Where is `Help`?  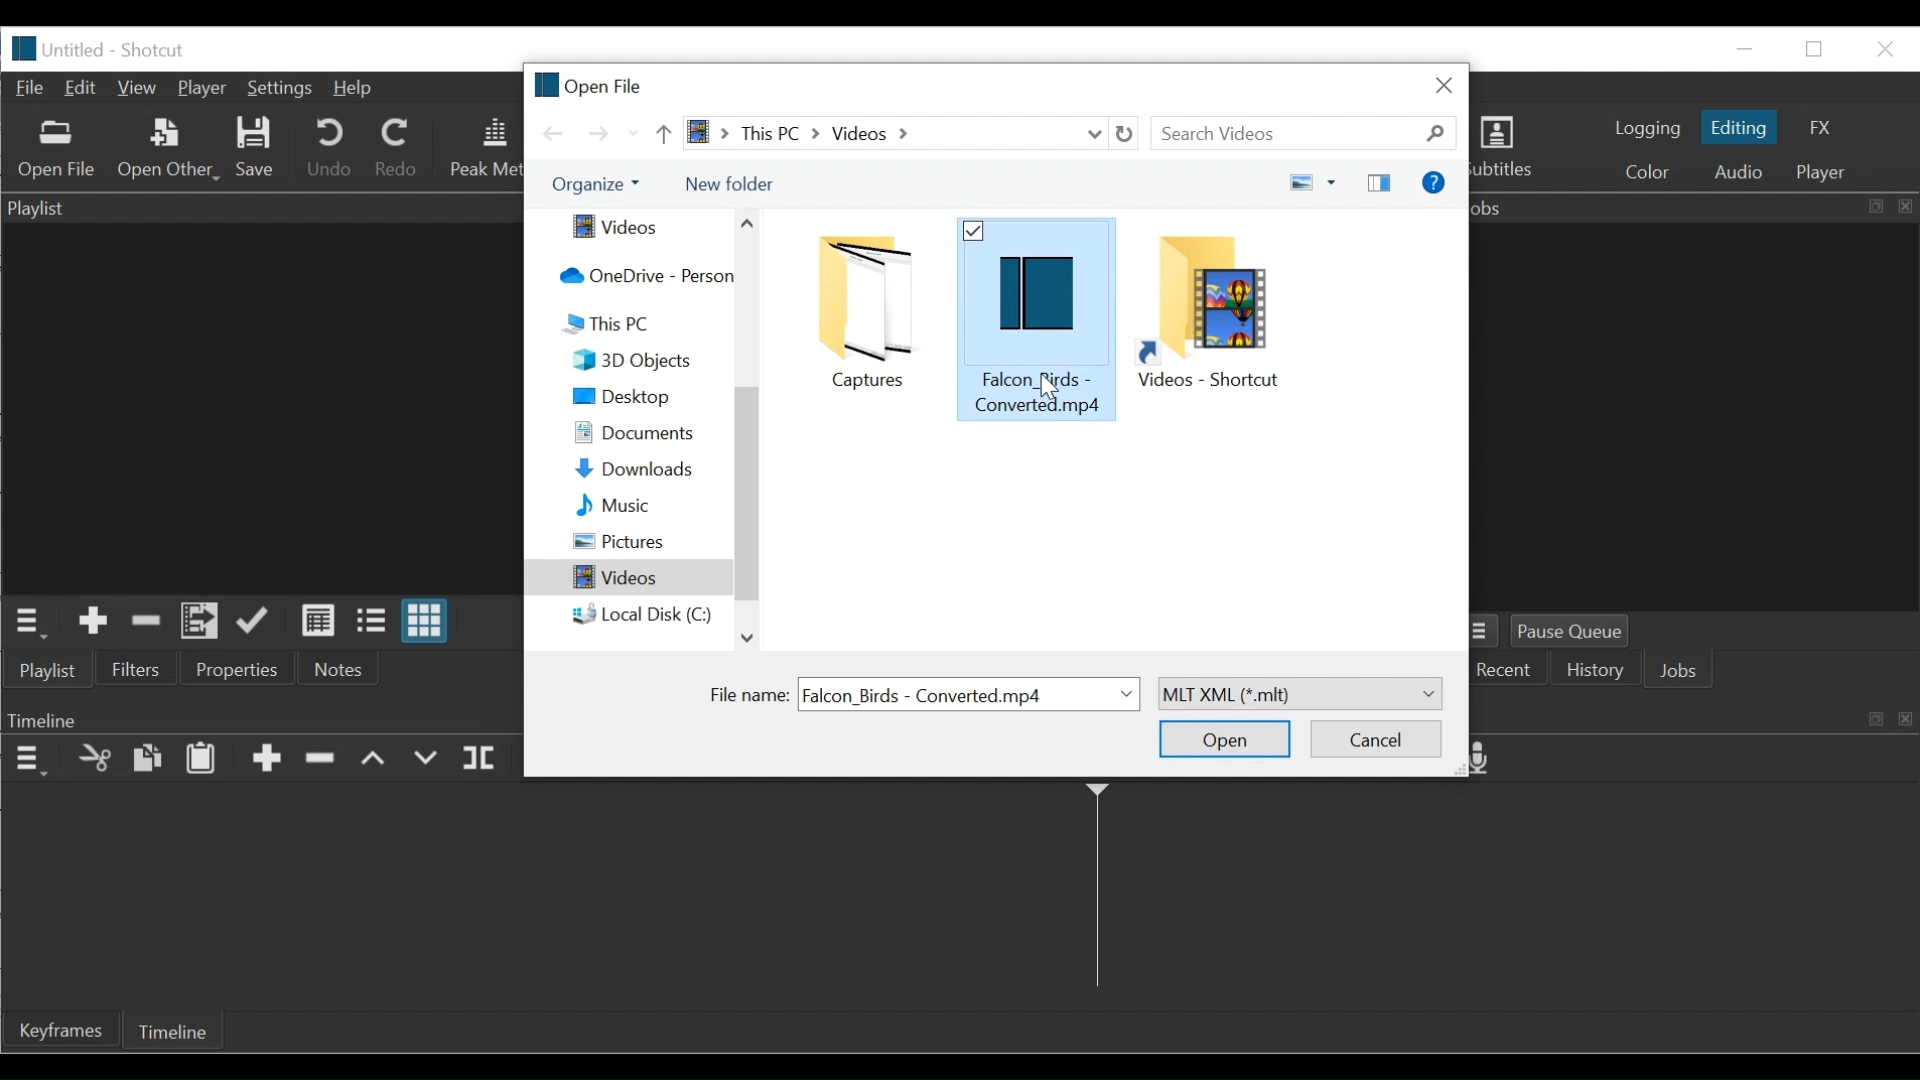
Help is located at coordinates (352, 90).